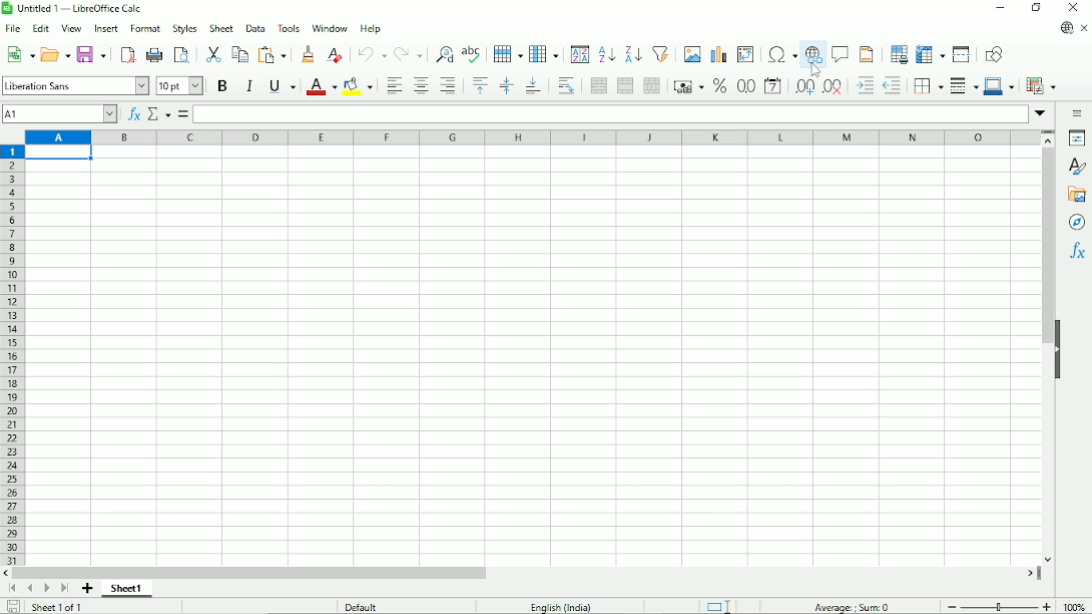  What do you see at coordinates (1074, 8) in the screenshot?
I see `Close` at bounding box center [1074, 8].